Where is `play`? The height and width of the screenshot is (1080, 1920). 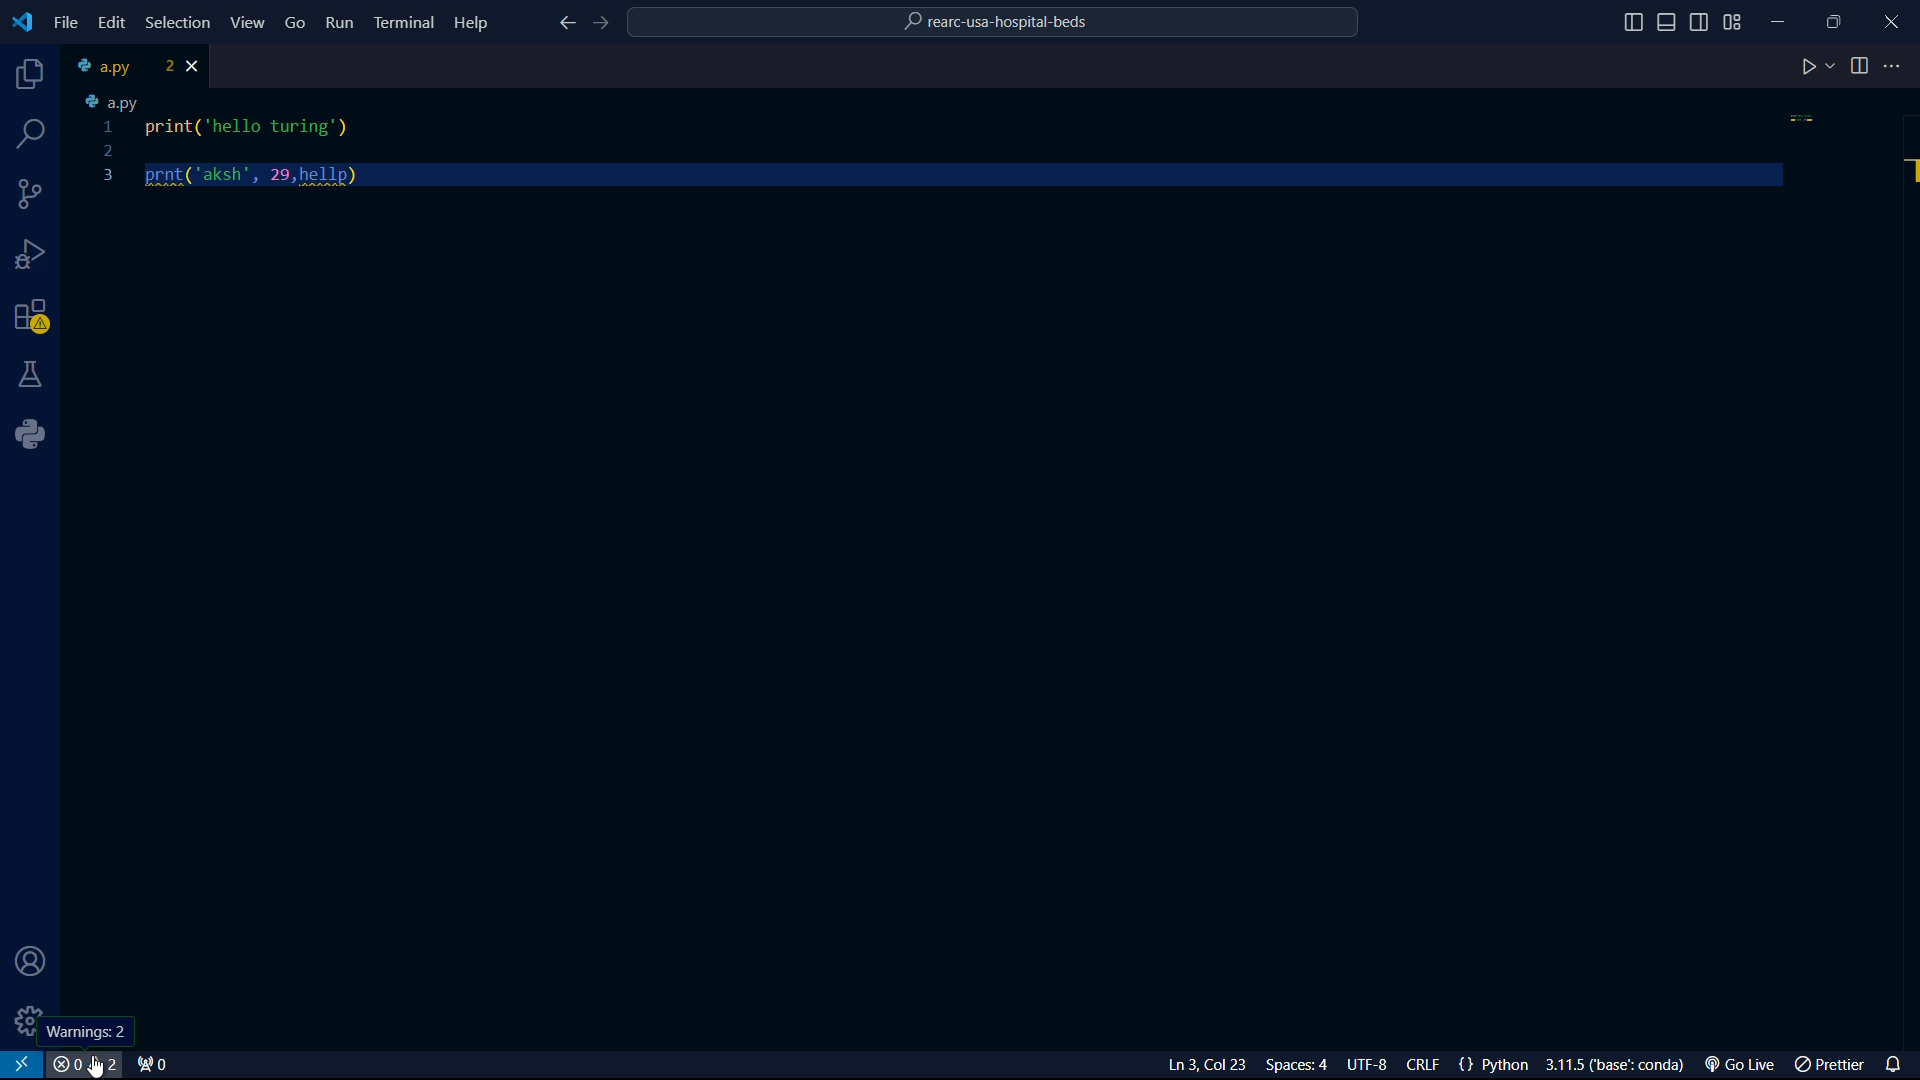
play is located at coordinates (1817, 68).